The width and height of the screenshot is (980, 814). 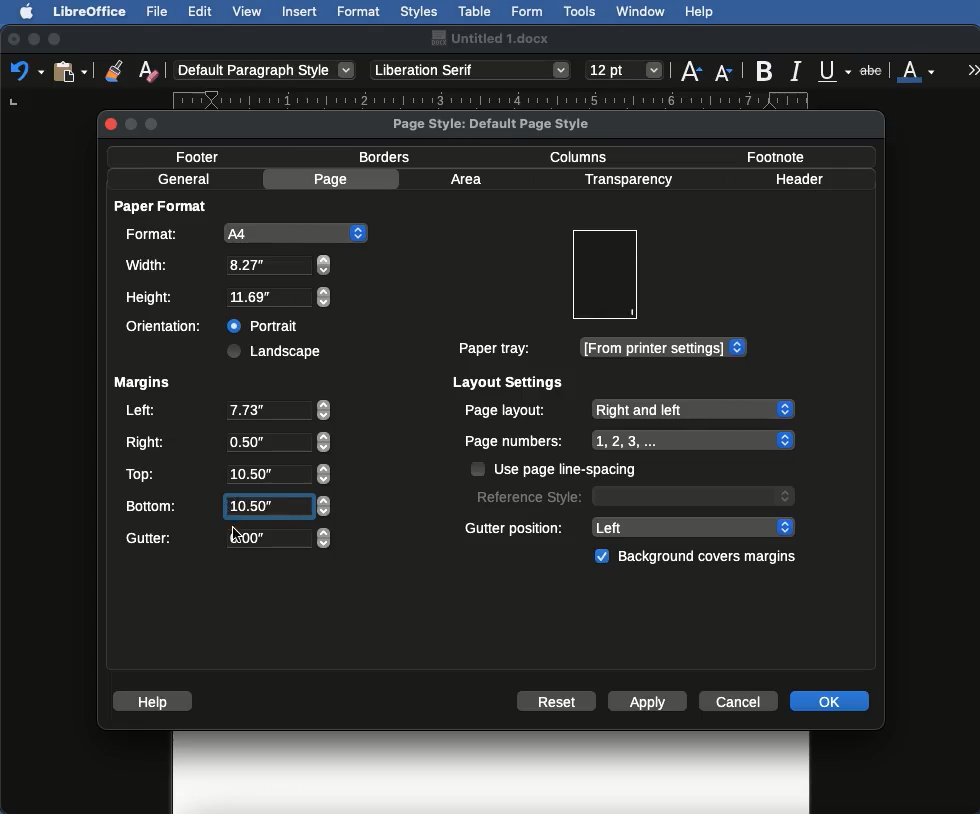 I want to click on Page, so click(x=334, y=179).